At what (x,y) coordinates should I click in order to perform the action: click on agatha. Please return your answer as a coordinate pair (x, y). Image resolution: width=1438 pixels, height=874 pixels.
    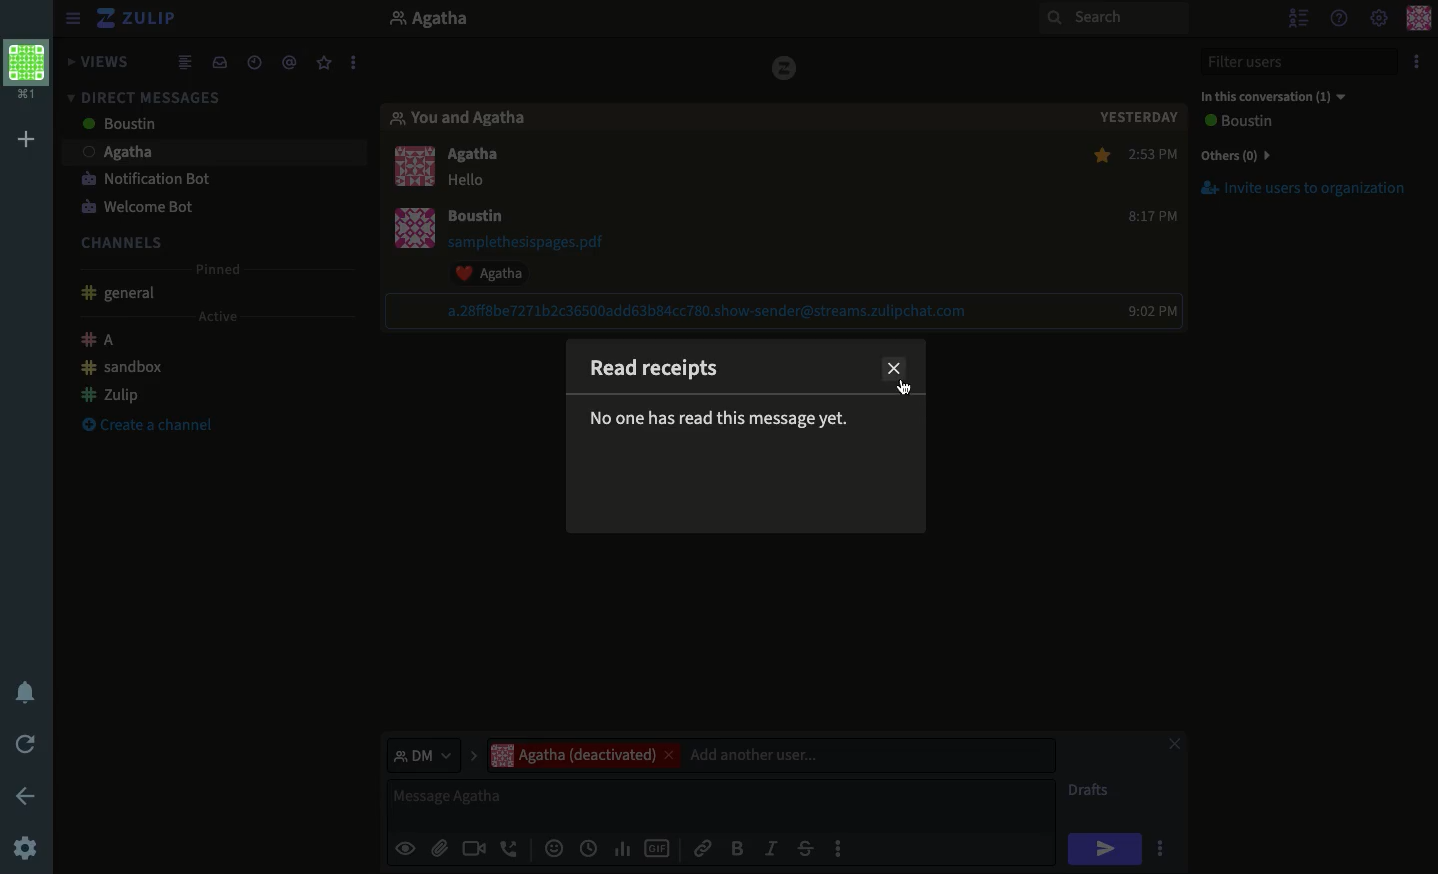
    Looking at the image, I should click on (207, 152).